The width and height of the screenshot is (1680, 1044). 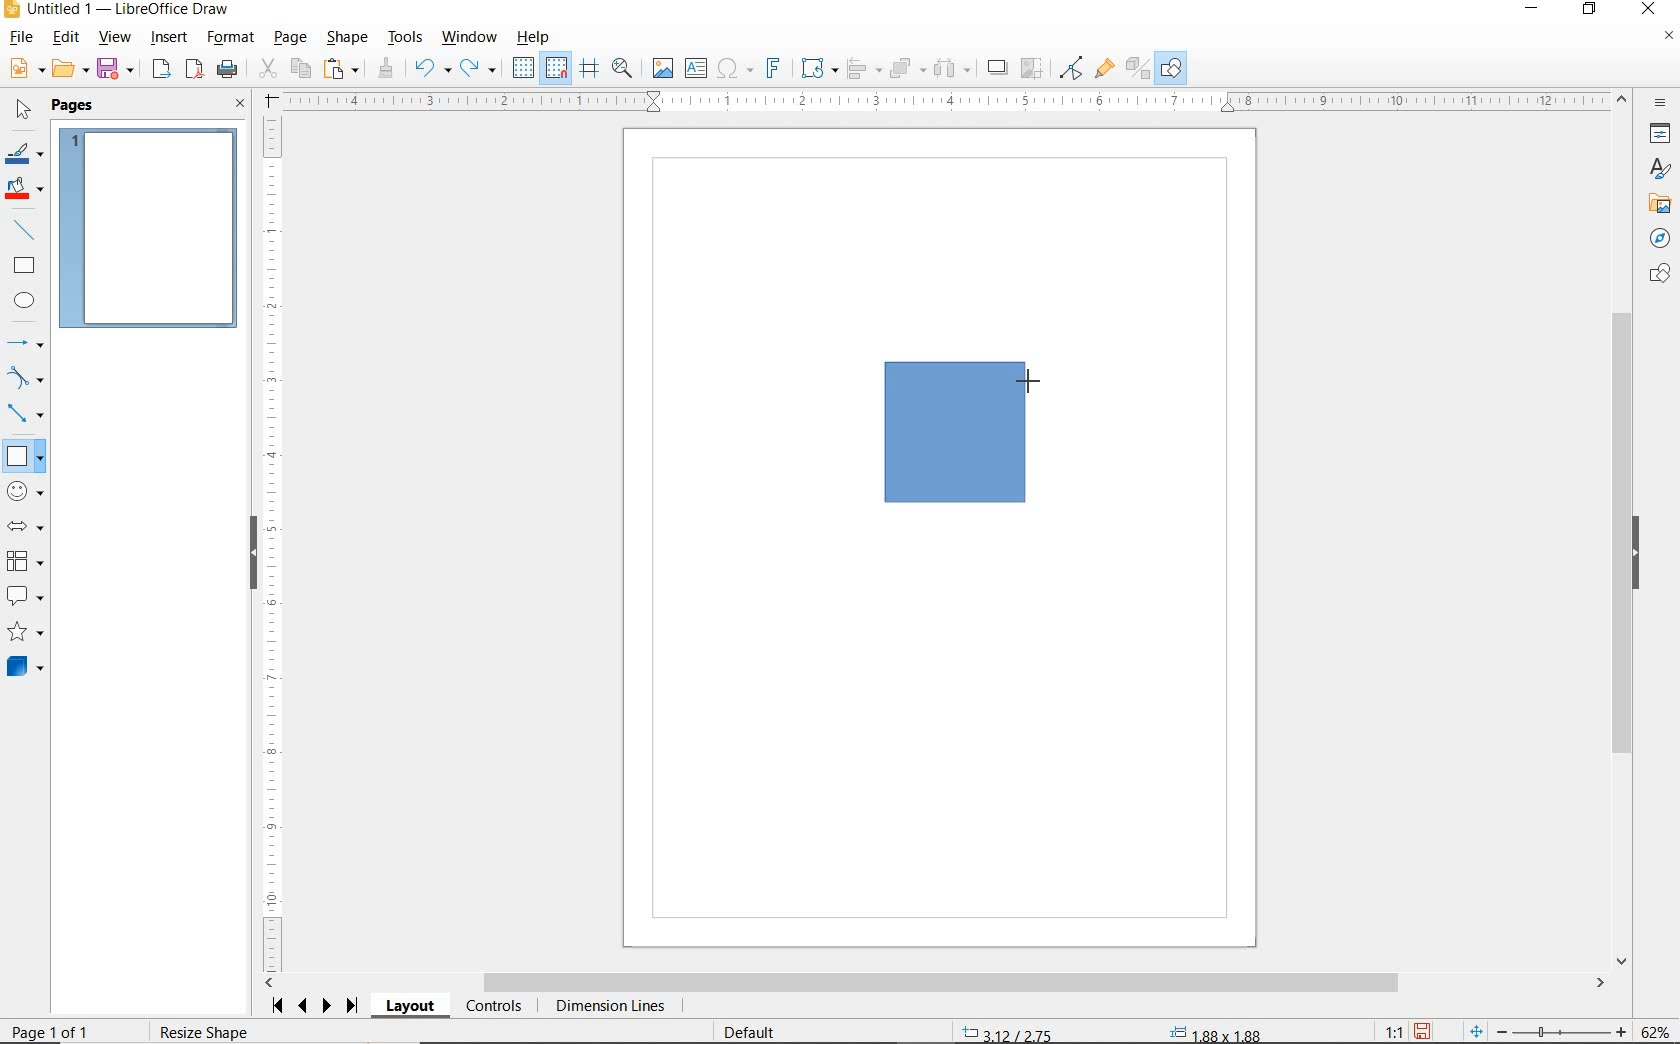 I want to click on CLONE FORMATTING, so click(x=385, y=69).